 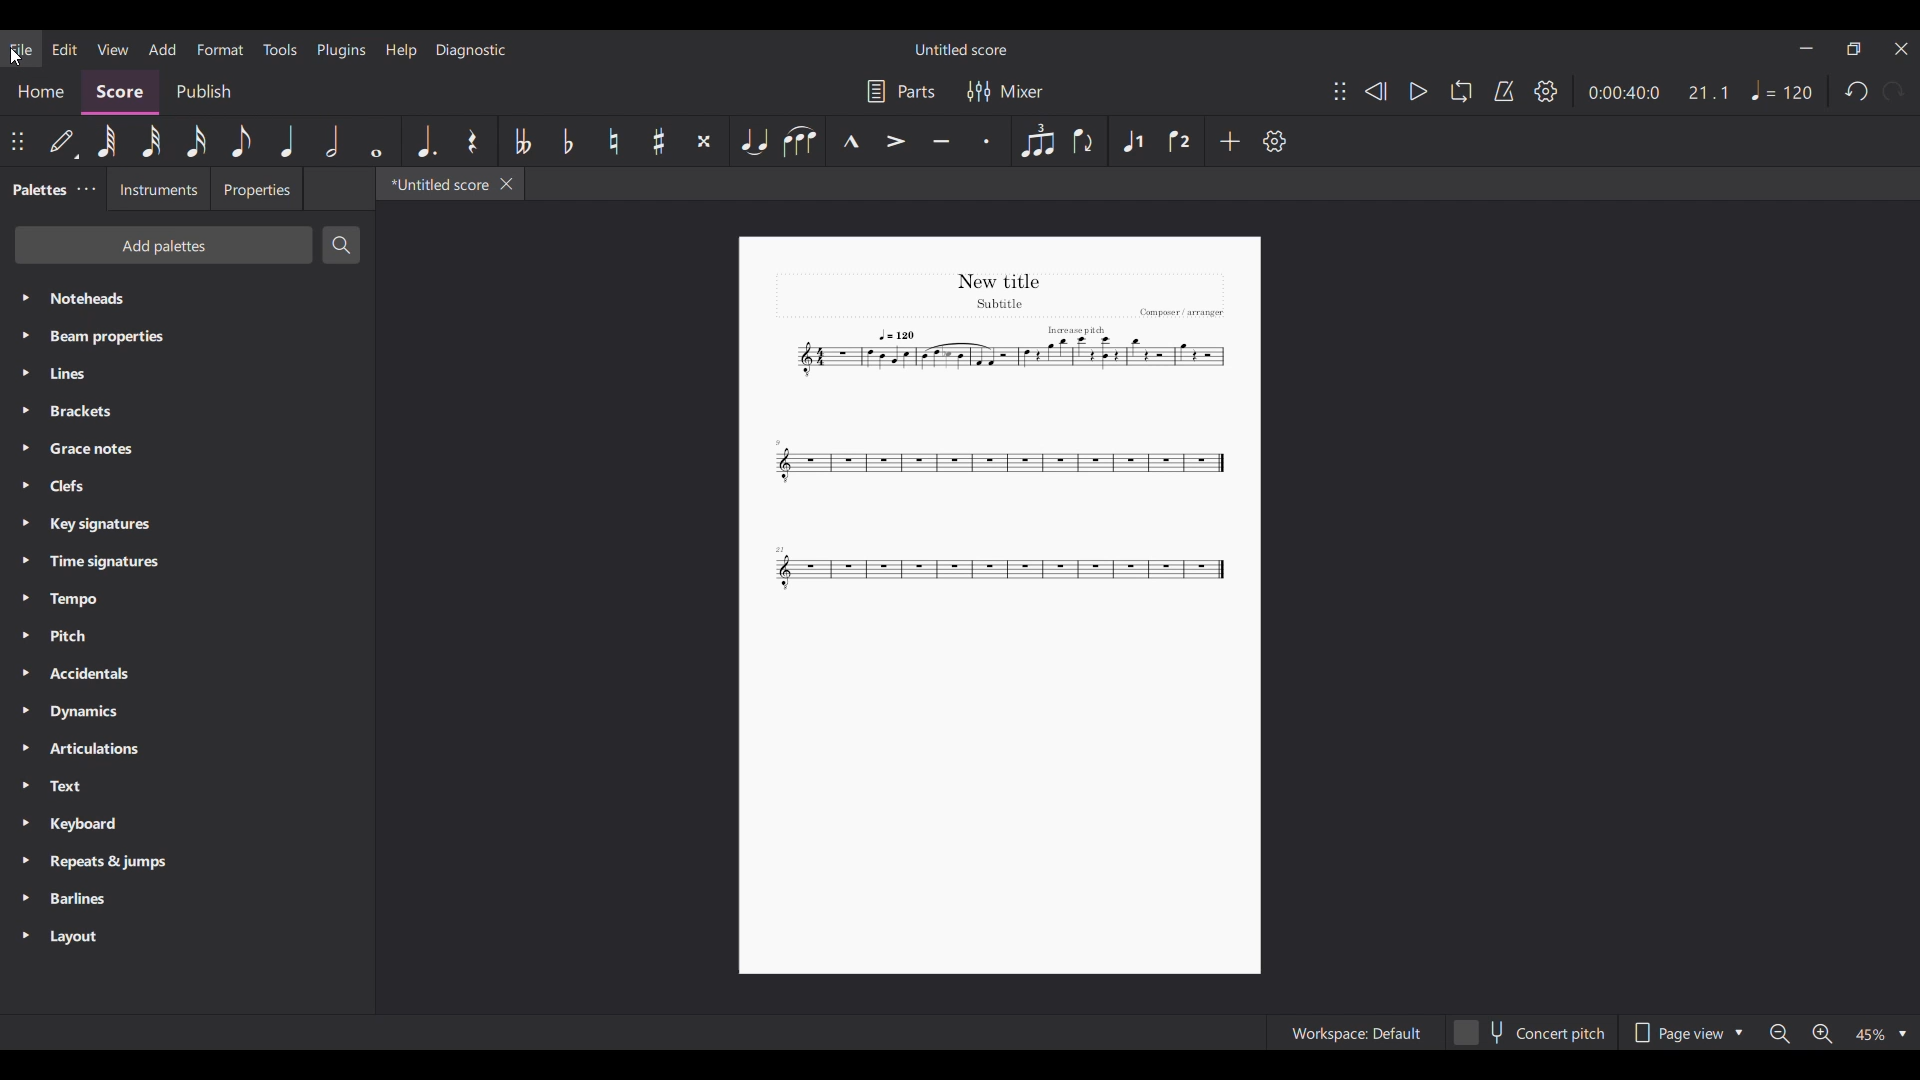 I want to click on Augmentation dot, so click(x=426, y=141).